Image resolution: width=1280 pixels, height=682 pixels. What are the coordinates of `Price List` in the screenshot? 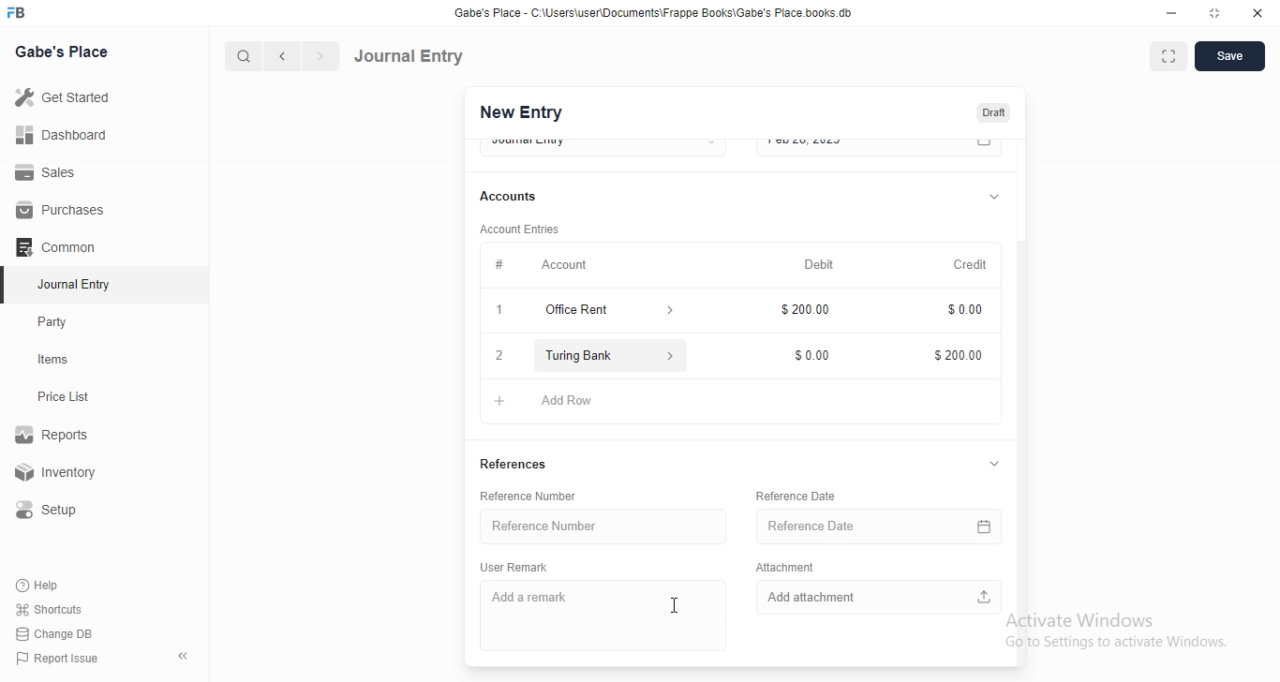 It's located at (62, 397).